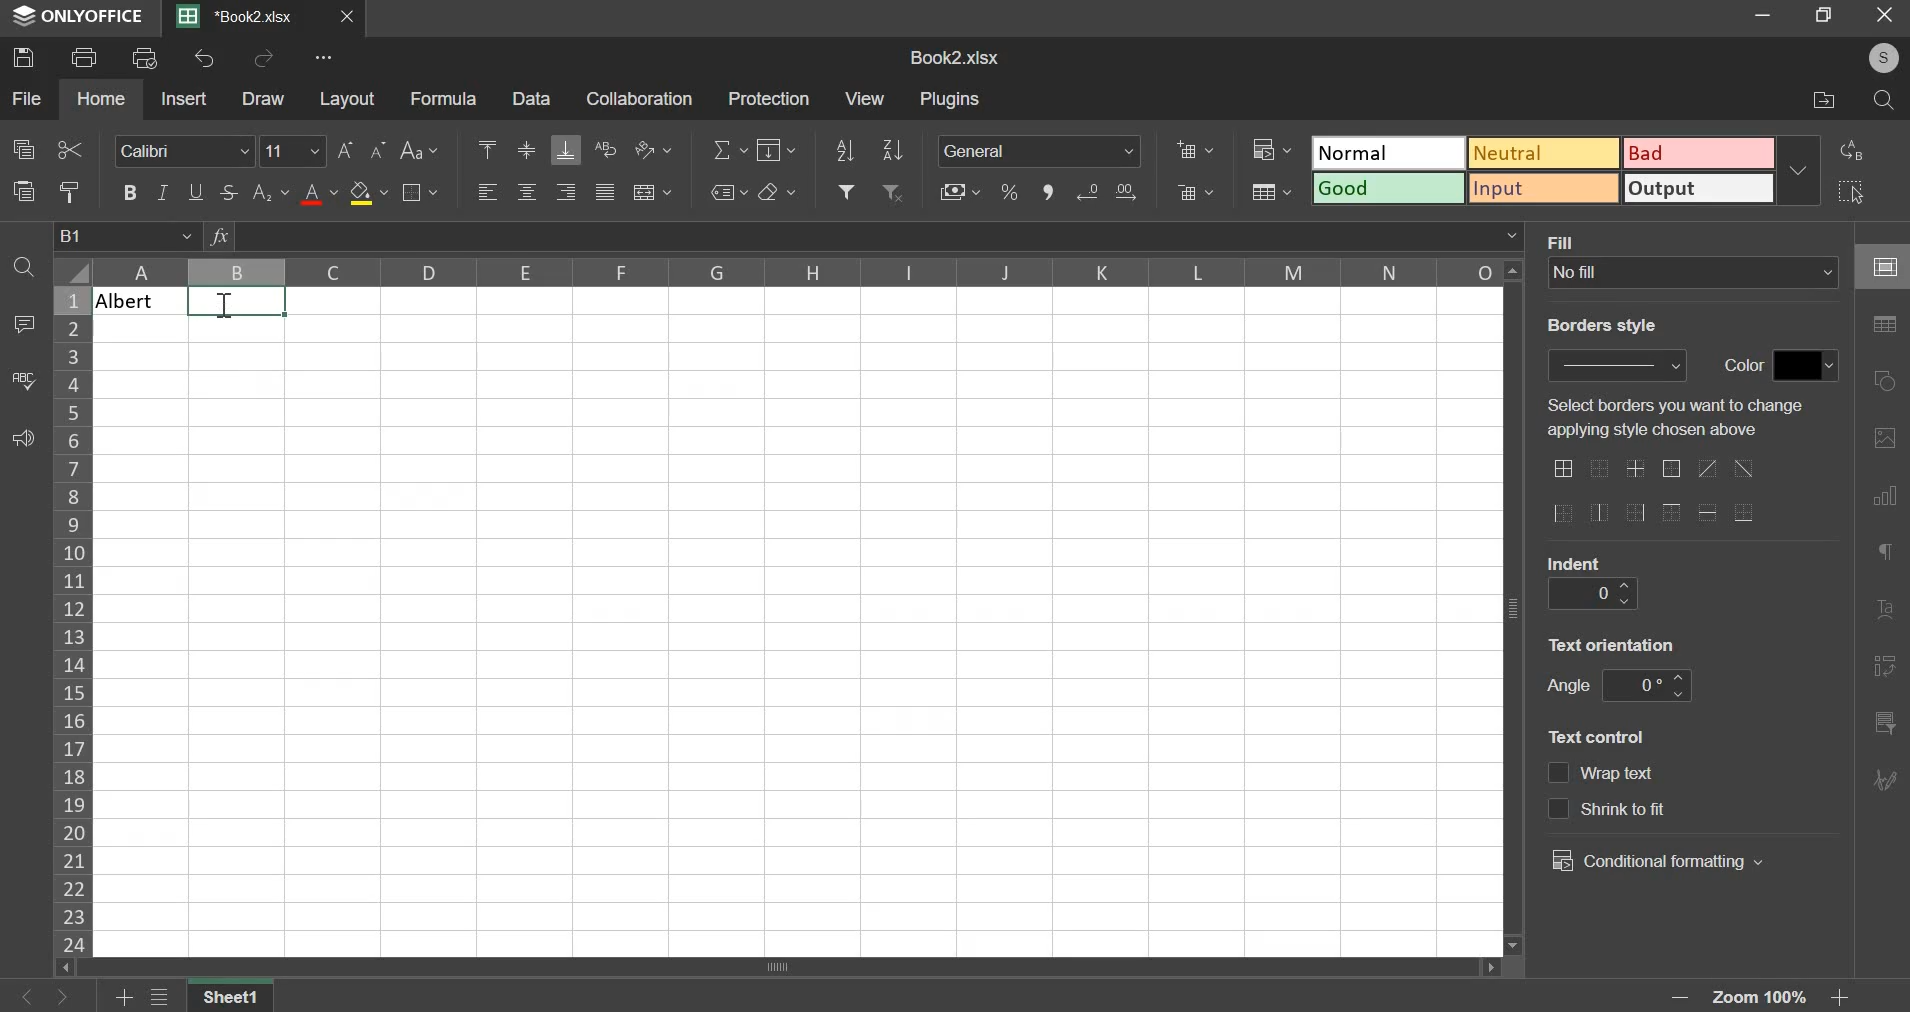  What do you see at coordinates (1663, 862) in the screenshot?
I see `conditional formatting` at bounding box center [1663, 862].